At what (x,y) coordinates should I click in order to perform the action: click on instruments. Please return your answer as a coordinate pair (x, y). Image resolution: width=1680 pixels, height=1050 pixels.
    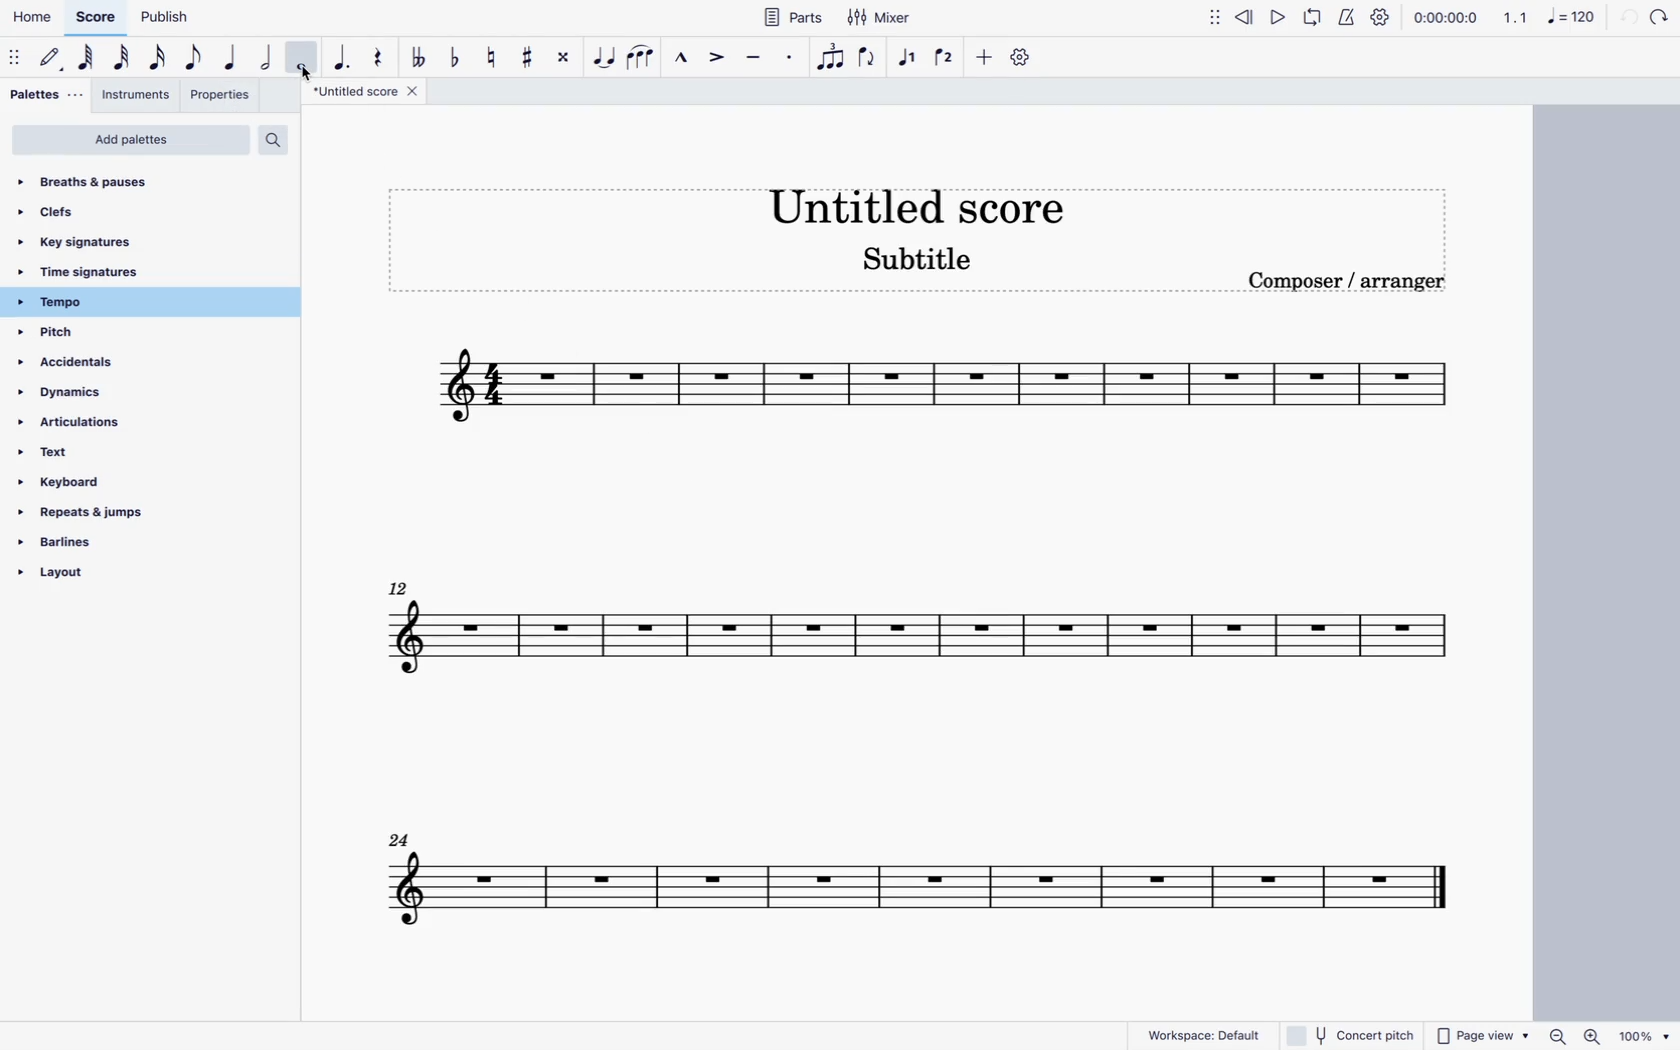
    Looking at the image, I should click on (137, 97).